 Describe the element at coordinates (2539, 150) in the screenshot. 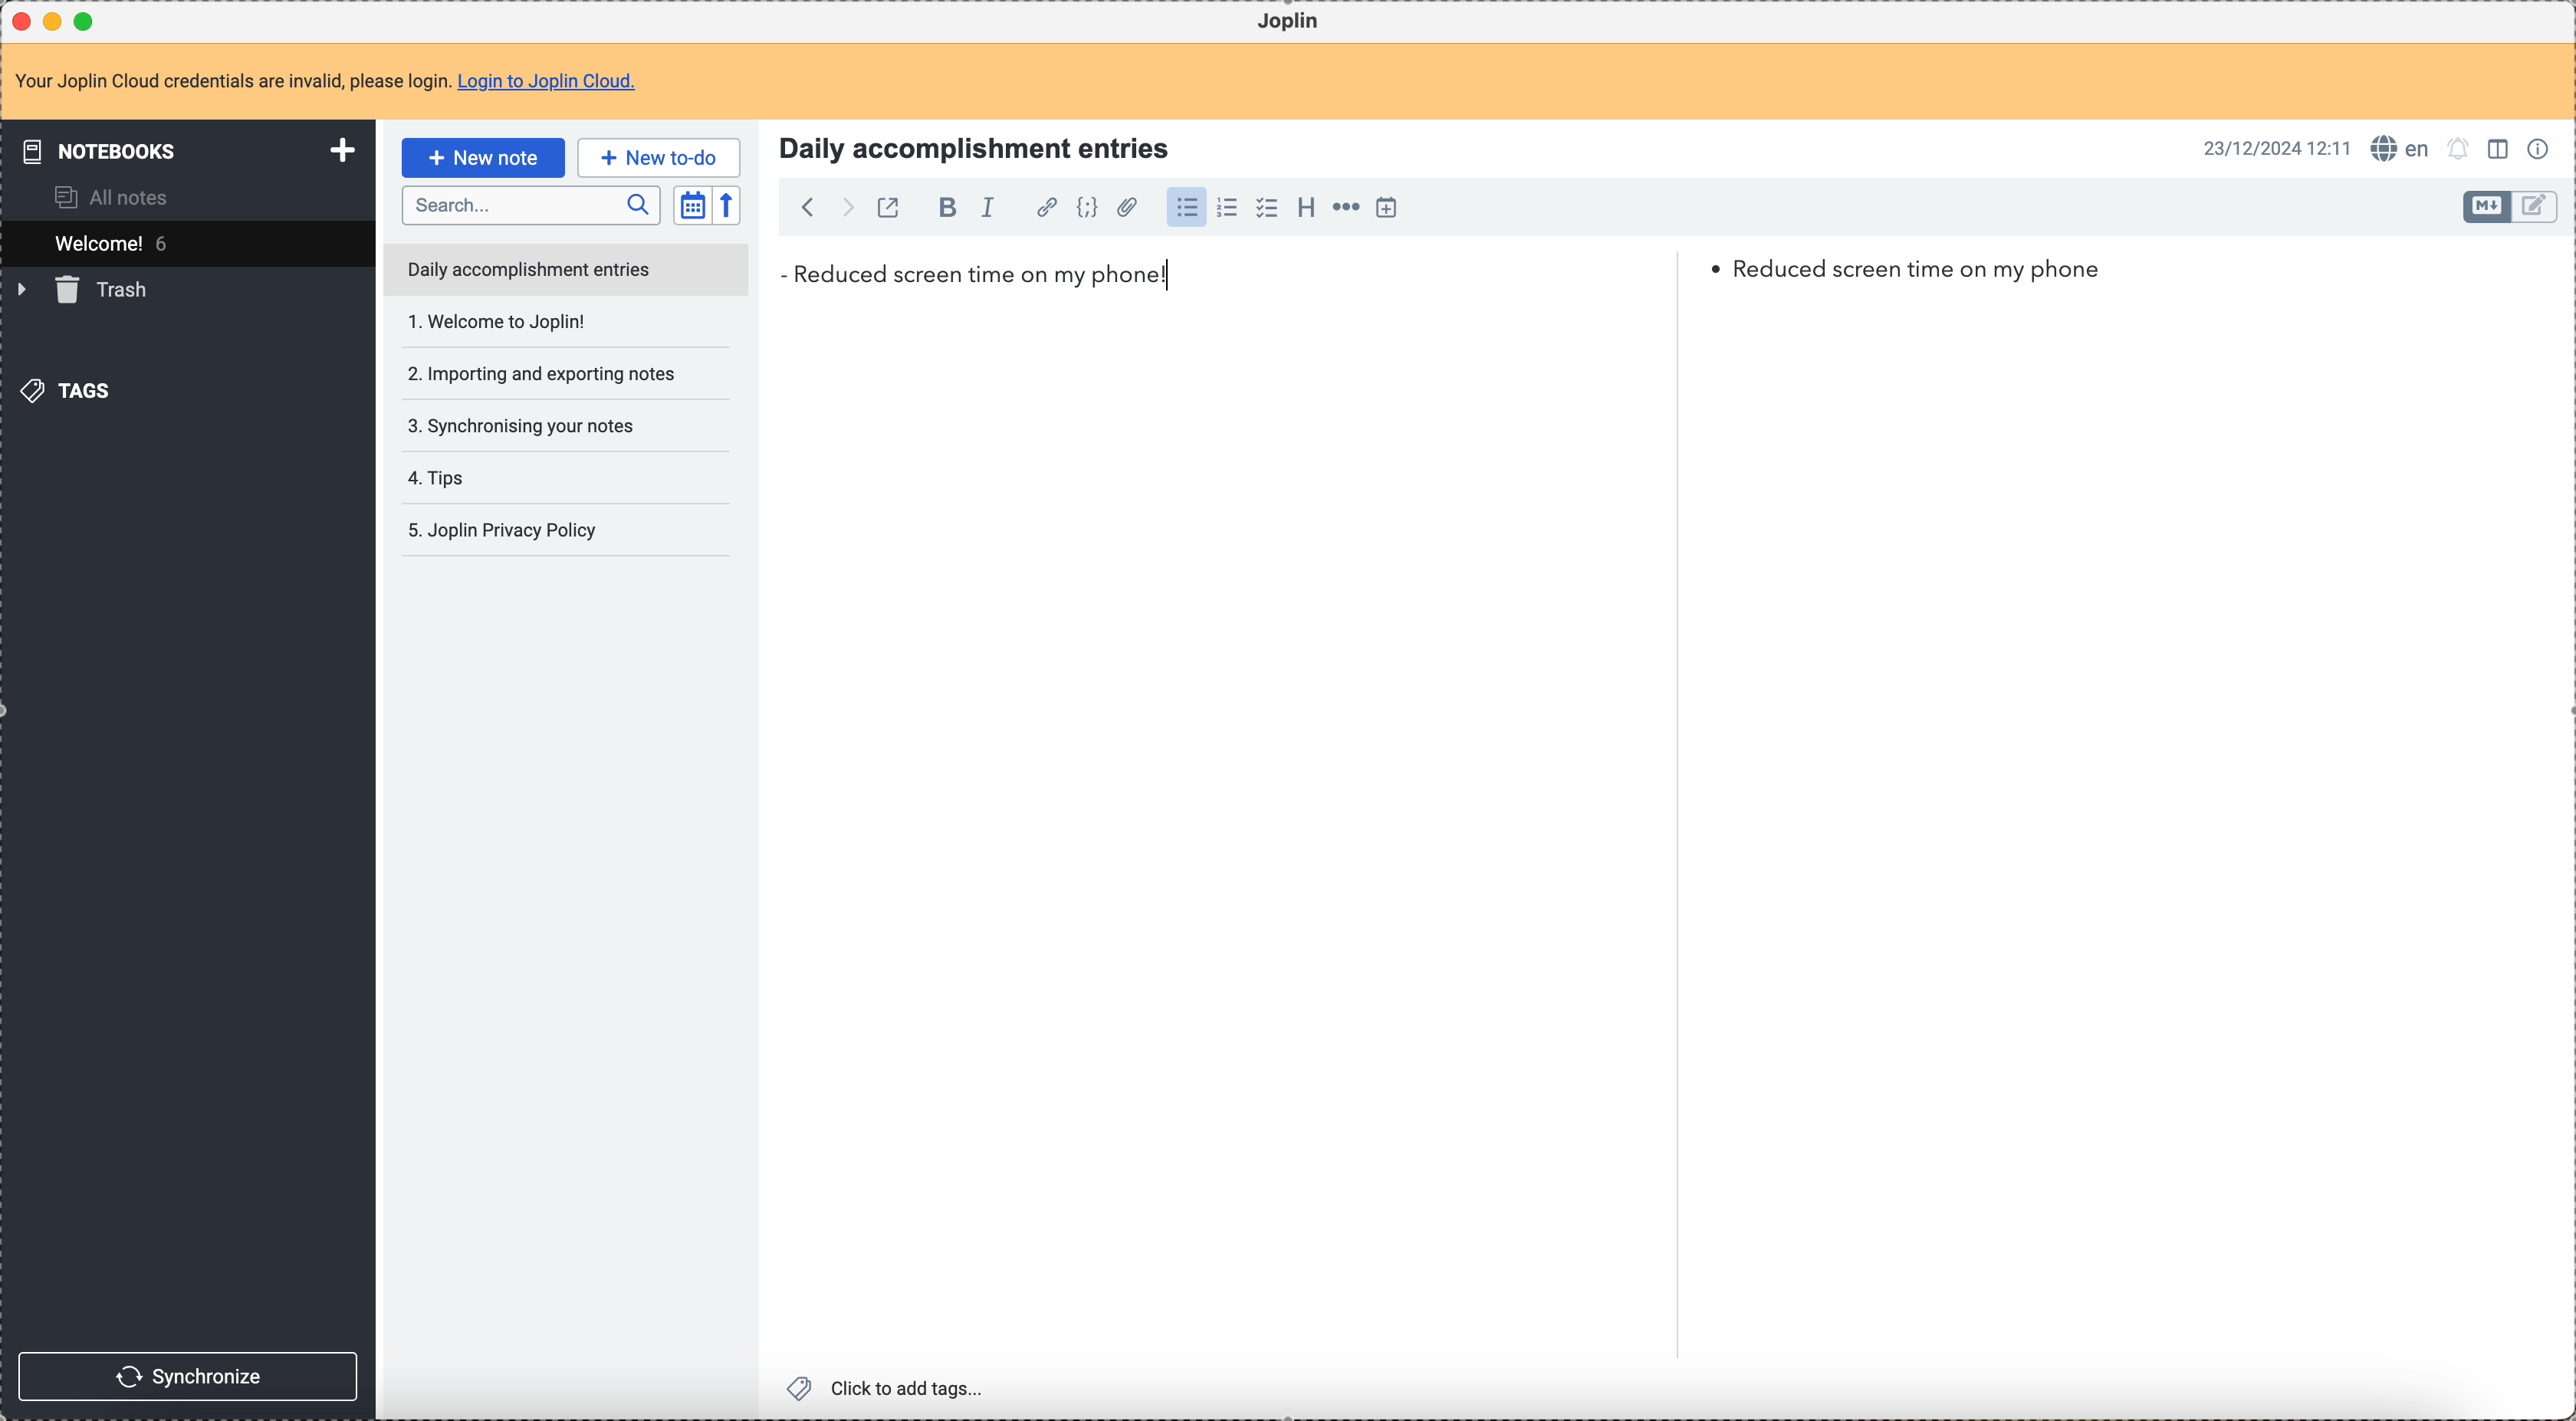

I see `note properties` at that location.